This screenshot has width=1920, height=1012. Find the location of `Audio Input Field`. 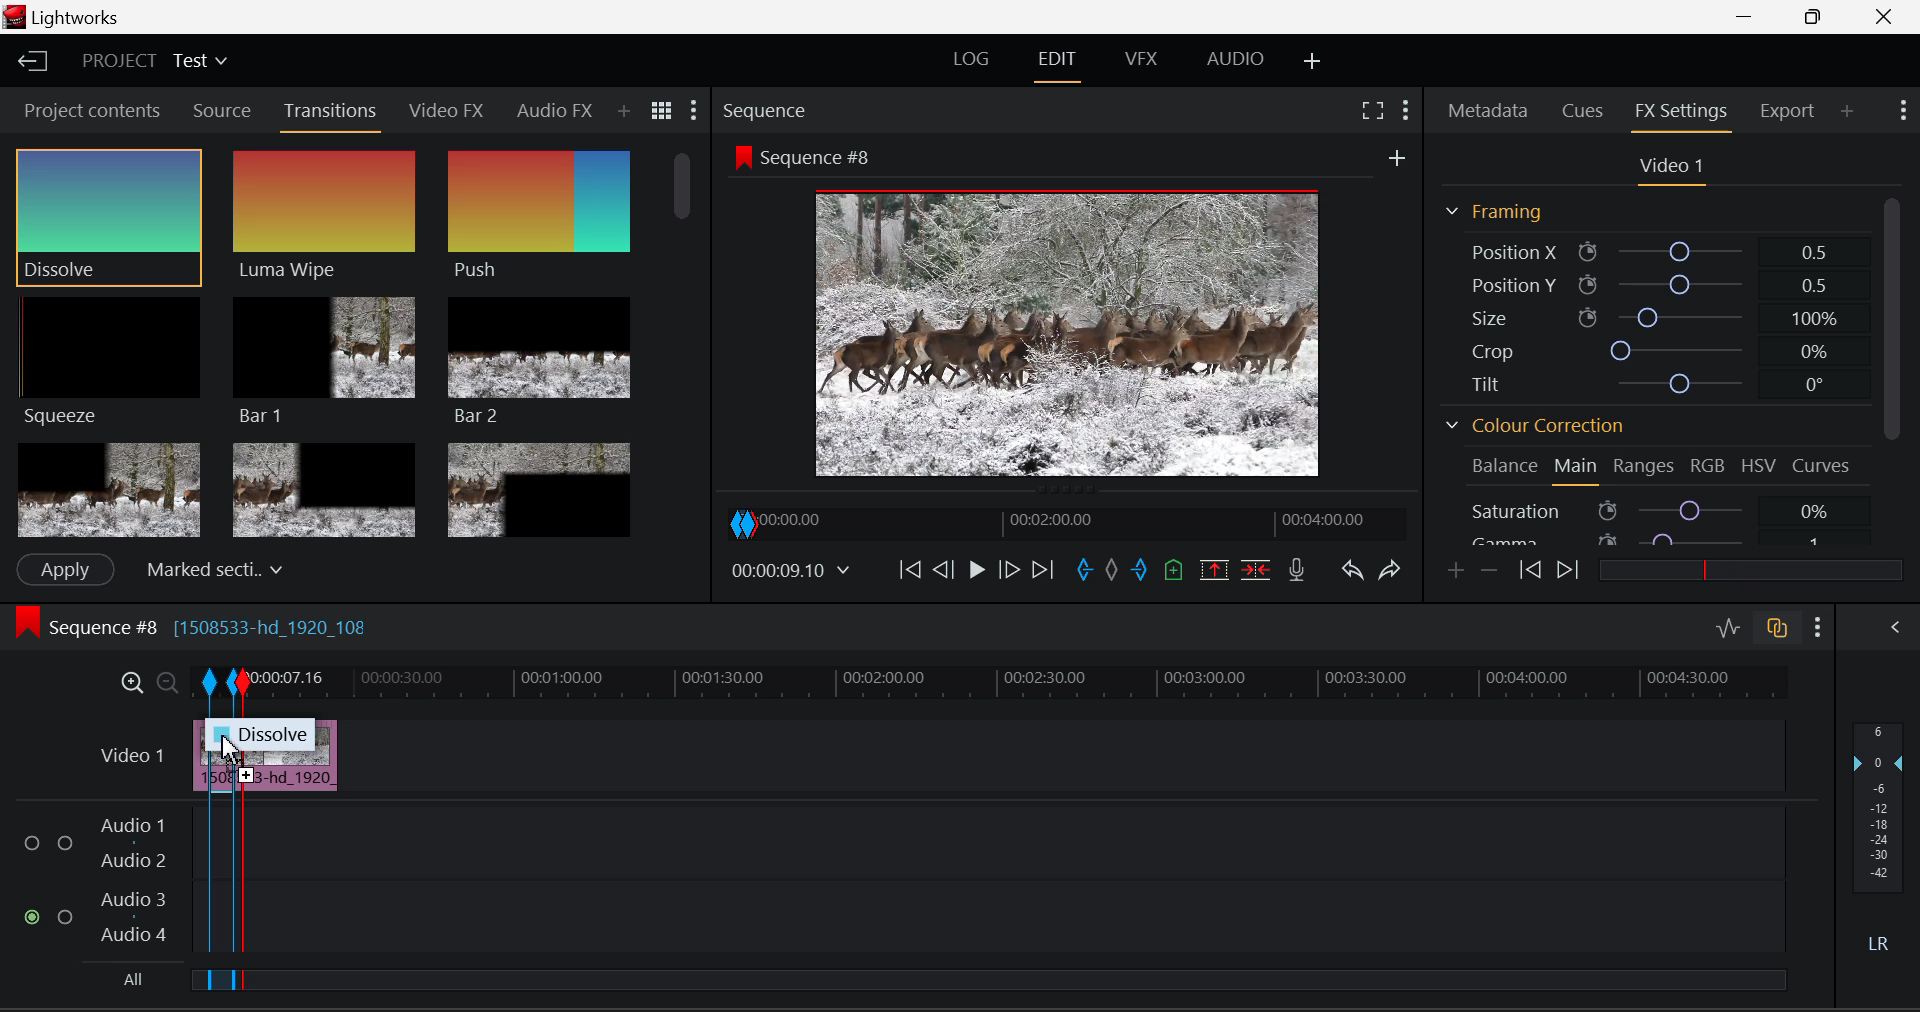

Audio Input Field is located at coordinates (1013, 841).